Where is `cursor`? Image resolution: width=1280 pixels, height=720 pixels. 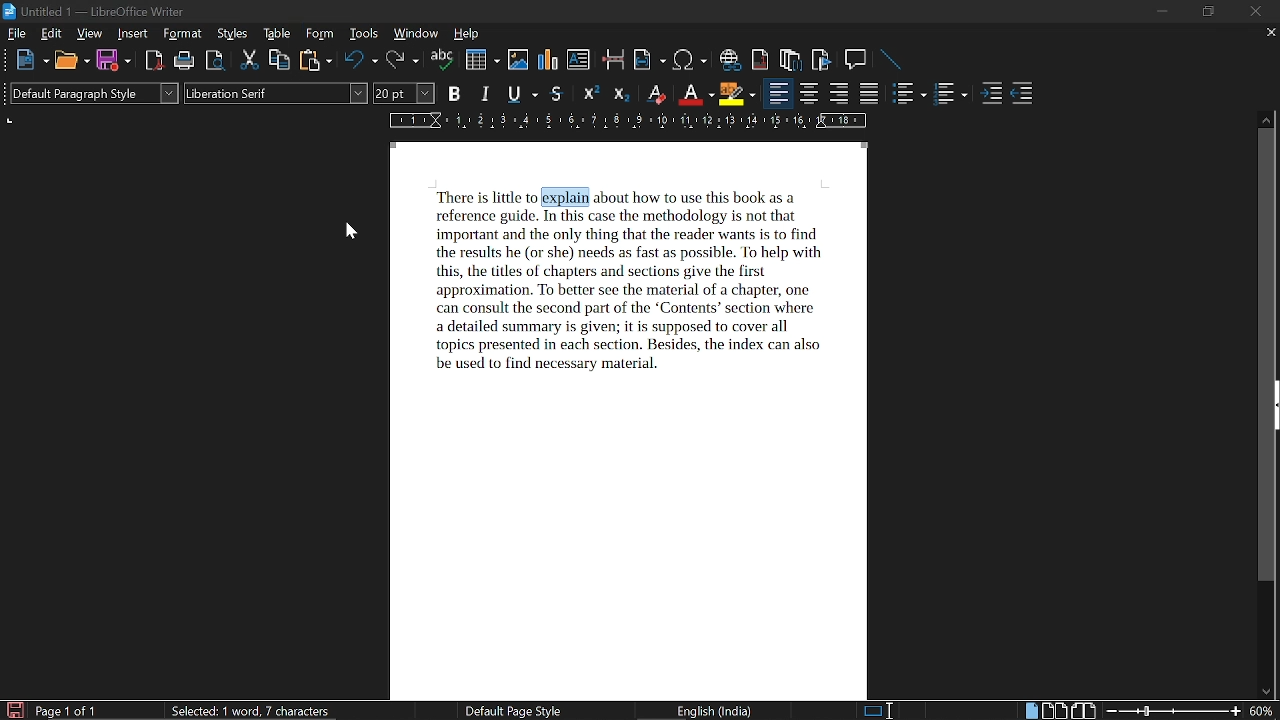 cursor is located at coordinates (350, 231).